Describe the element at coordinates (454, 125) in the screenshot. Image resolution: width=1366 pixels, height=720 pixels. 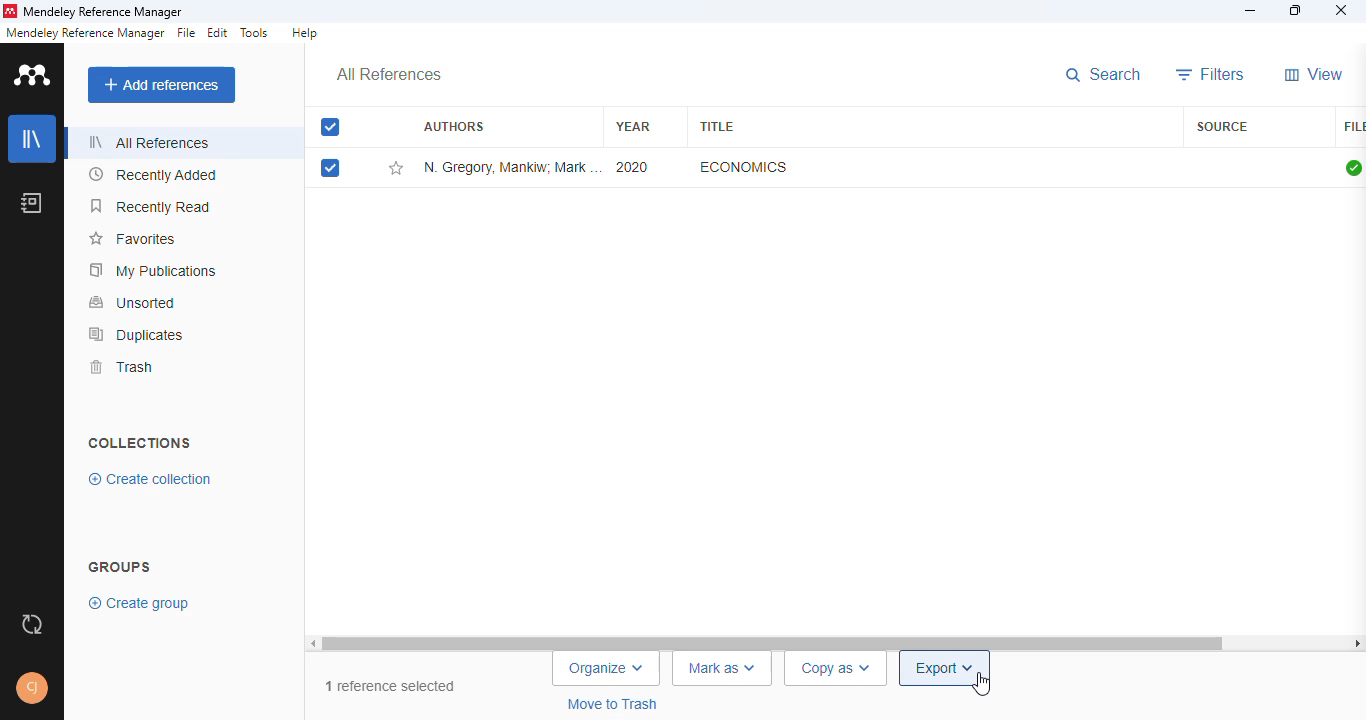
I see `authors` at that location.